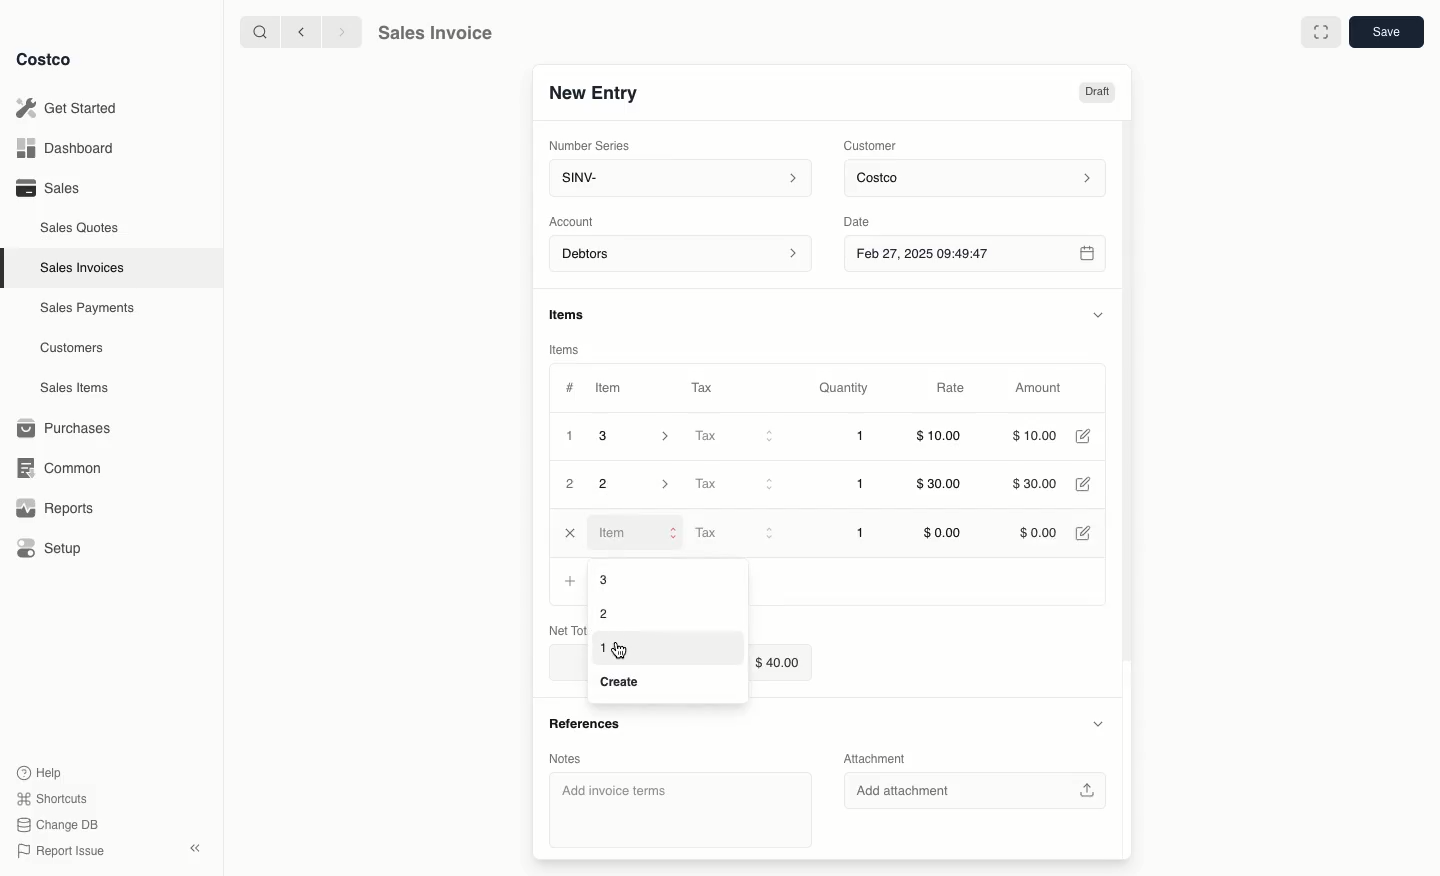  I want to click on Get Started, so click(70, 108).